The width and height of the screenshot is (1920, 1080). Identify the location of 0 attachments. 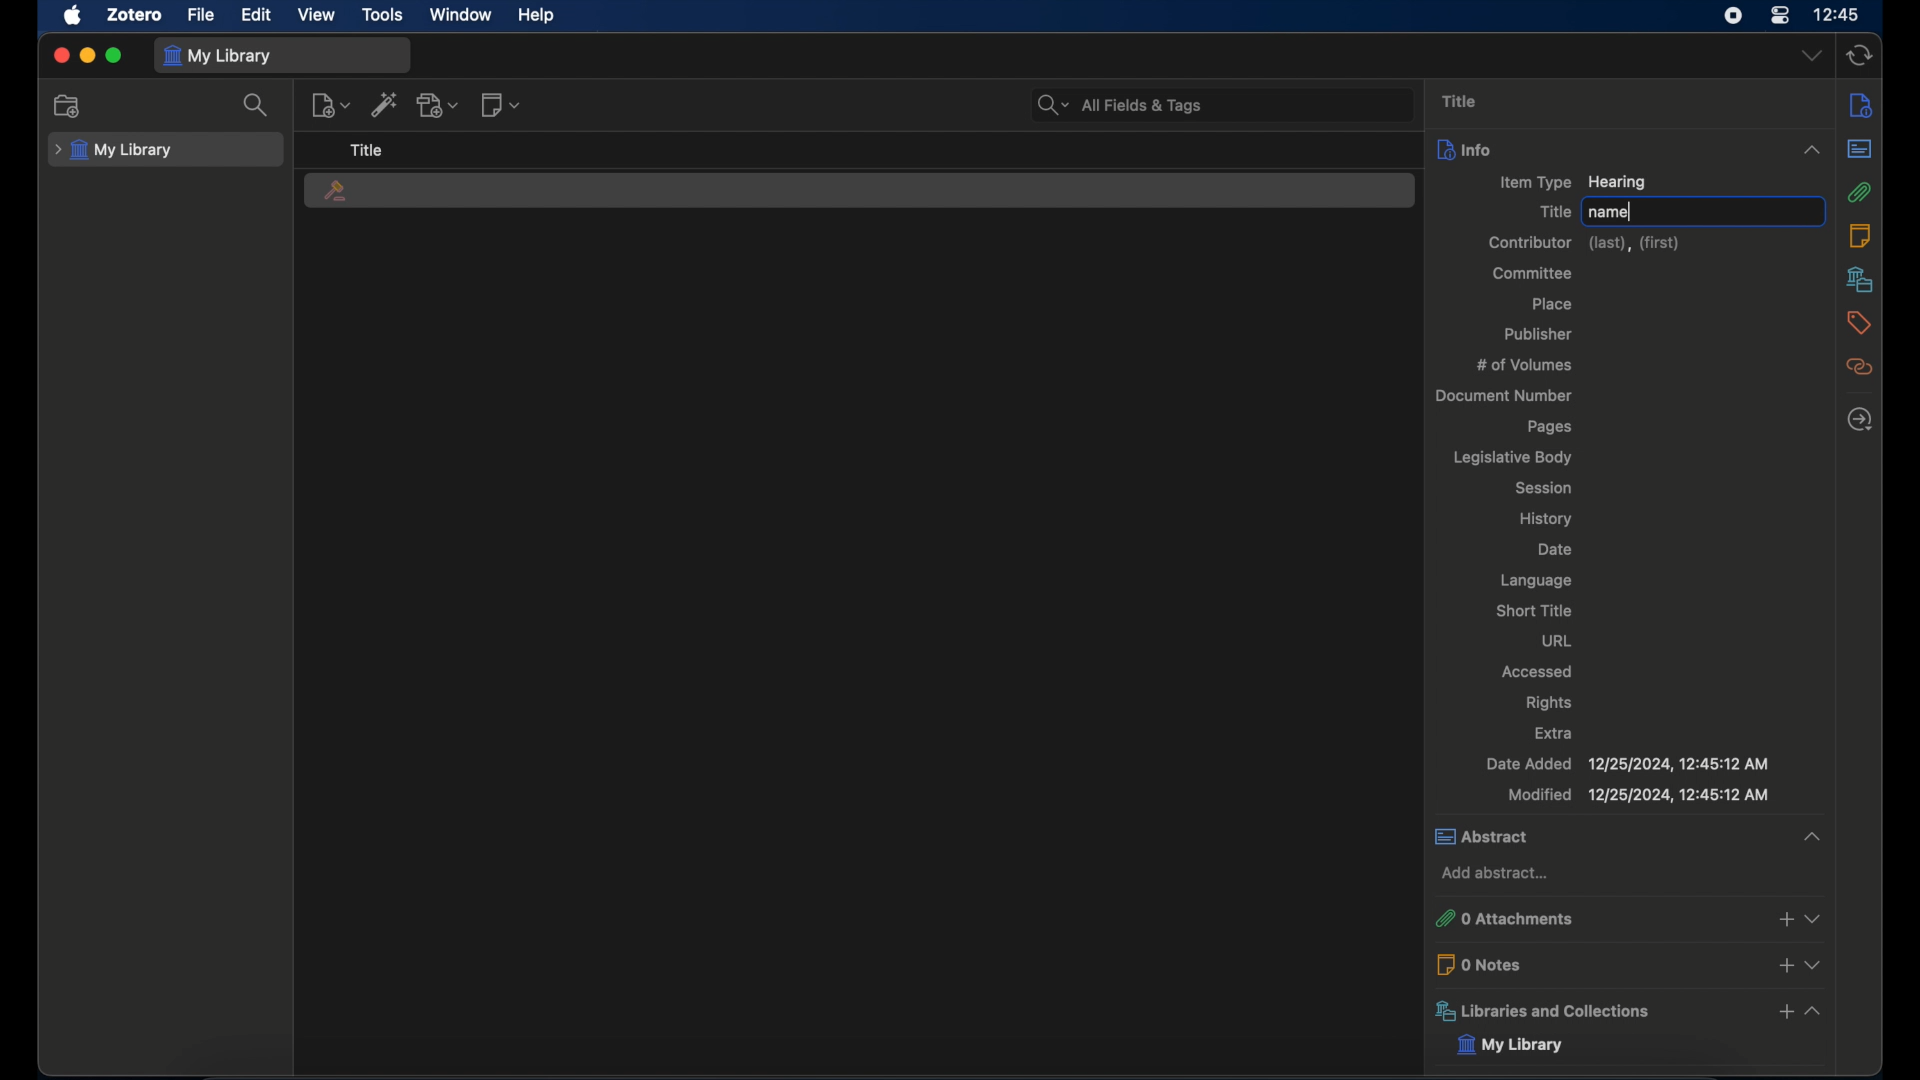
(1626, 920).